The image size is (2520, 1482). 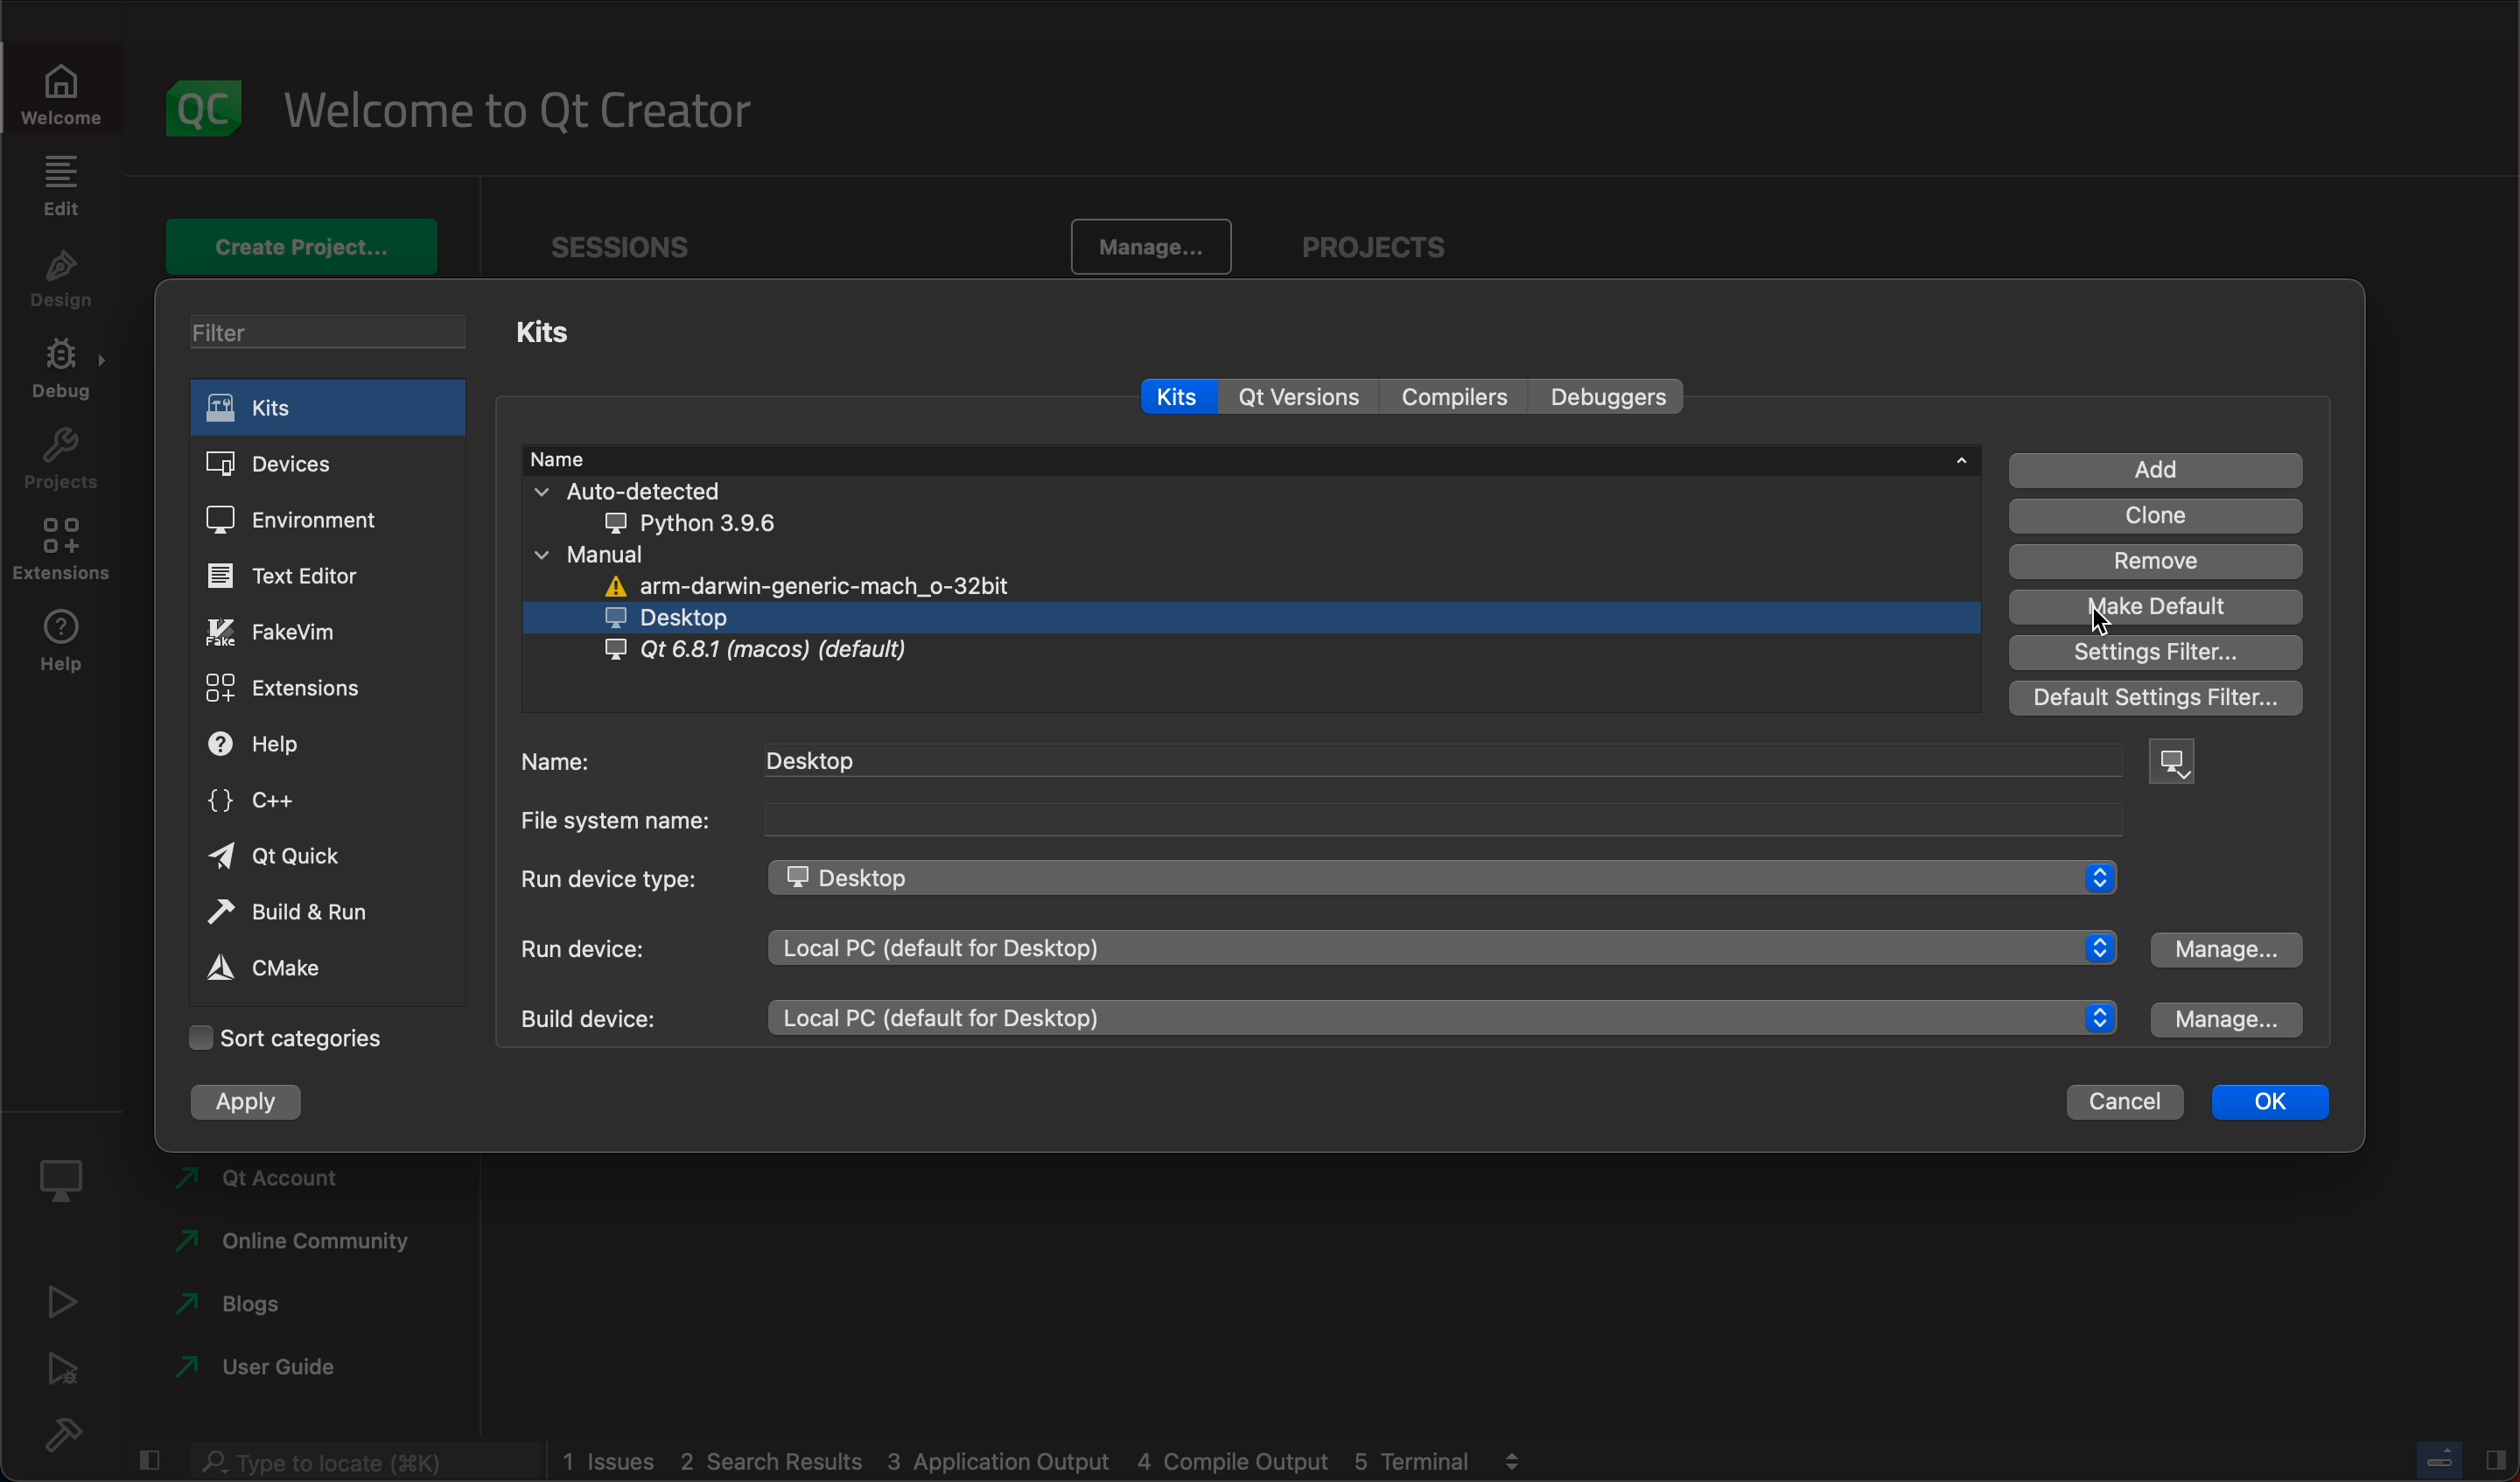 I want to click on name, so click(x=1247, y=458).